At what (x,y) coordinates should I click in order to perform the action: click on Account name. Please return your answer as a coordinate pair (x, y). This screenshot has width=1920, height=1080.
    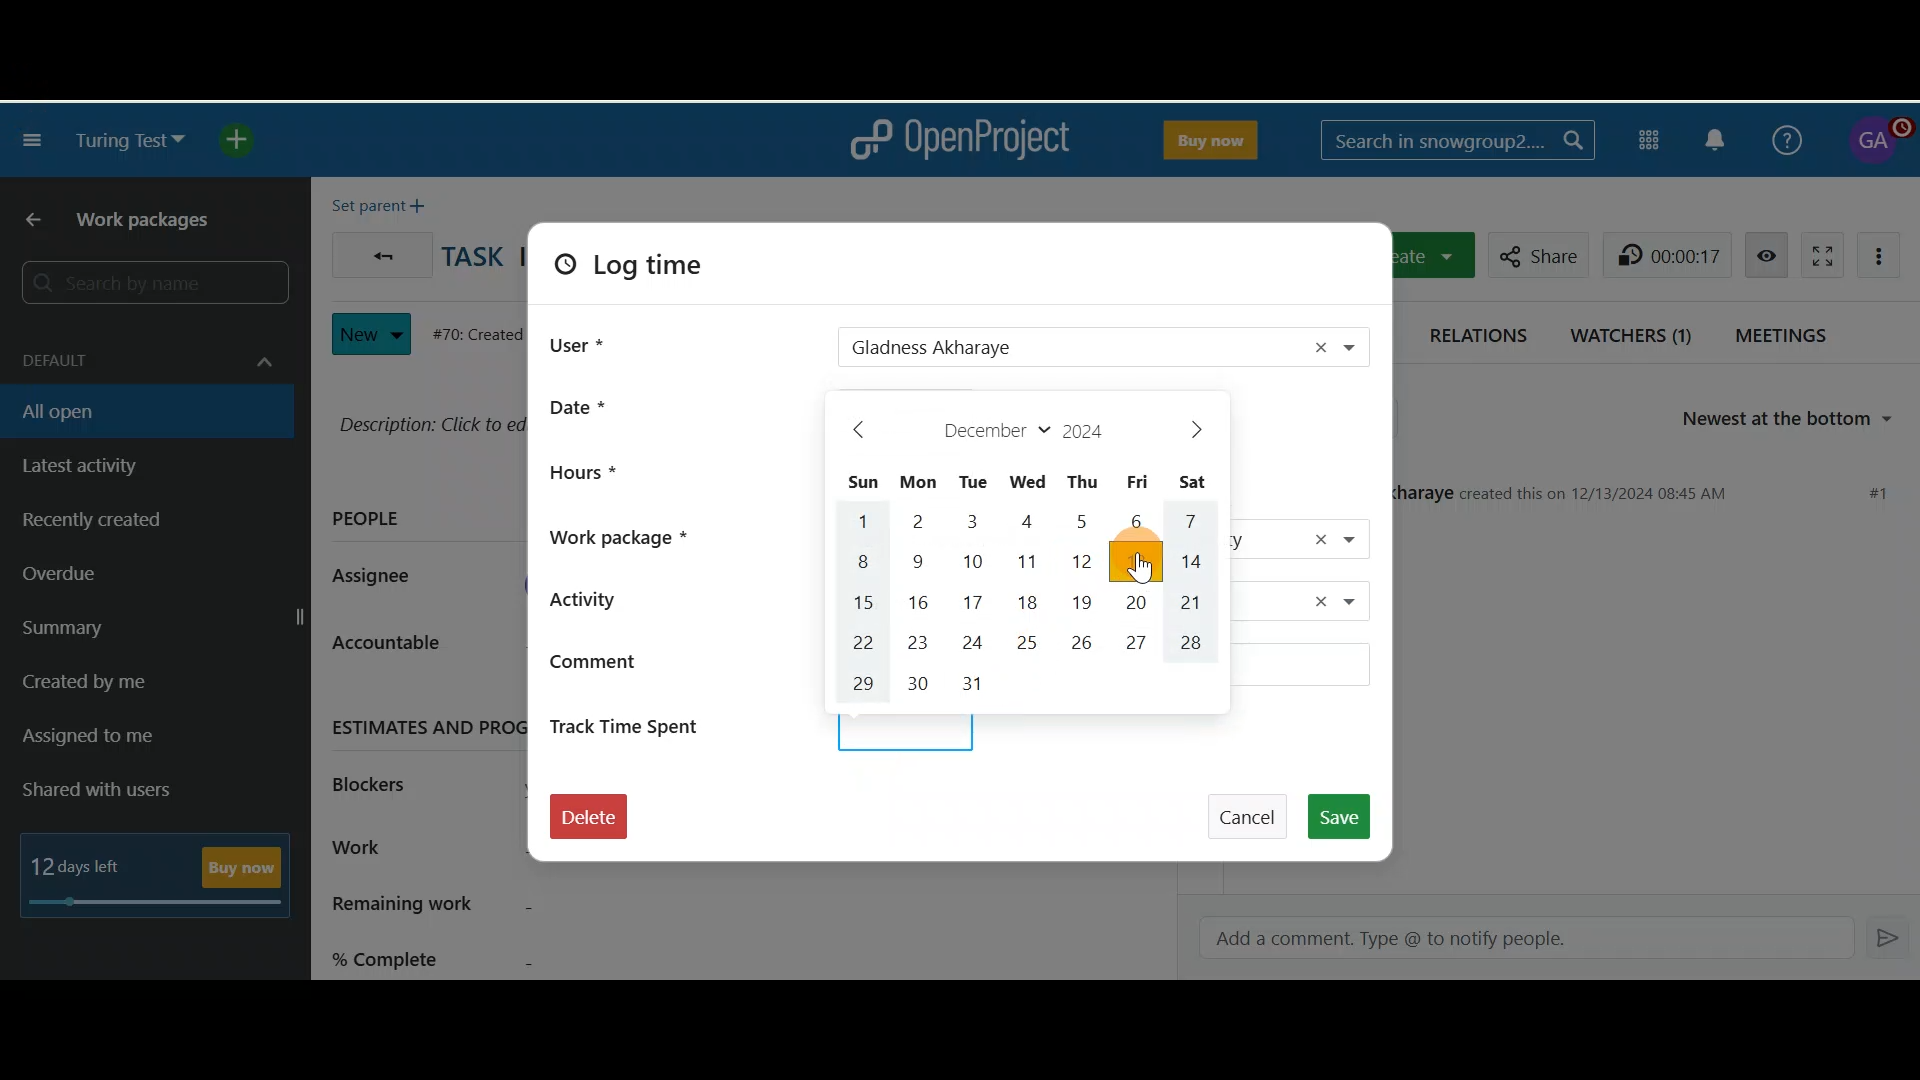
    Looking at the image, I should click on (1877, 141).